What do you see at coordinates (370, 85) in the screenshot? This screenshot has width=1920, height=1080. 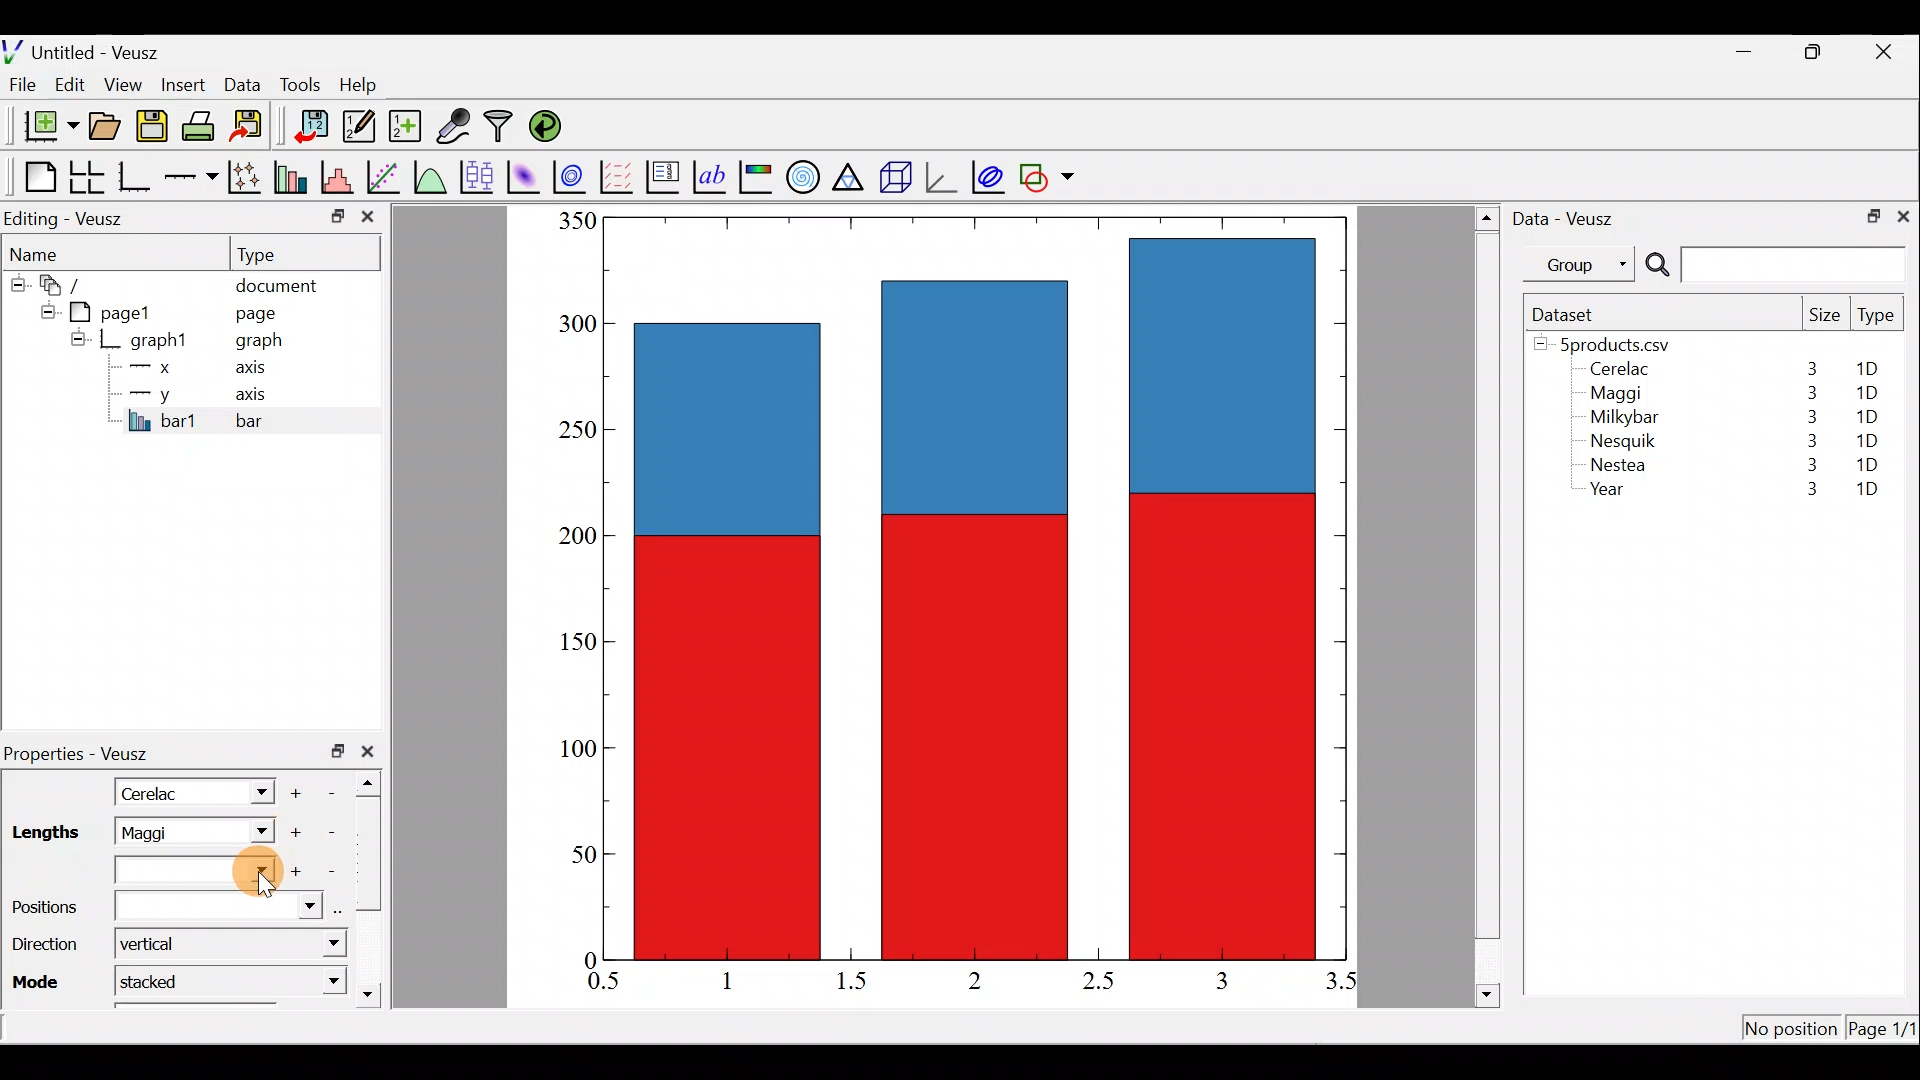 I see `Help` at bounding box center [370, 85].